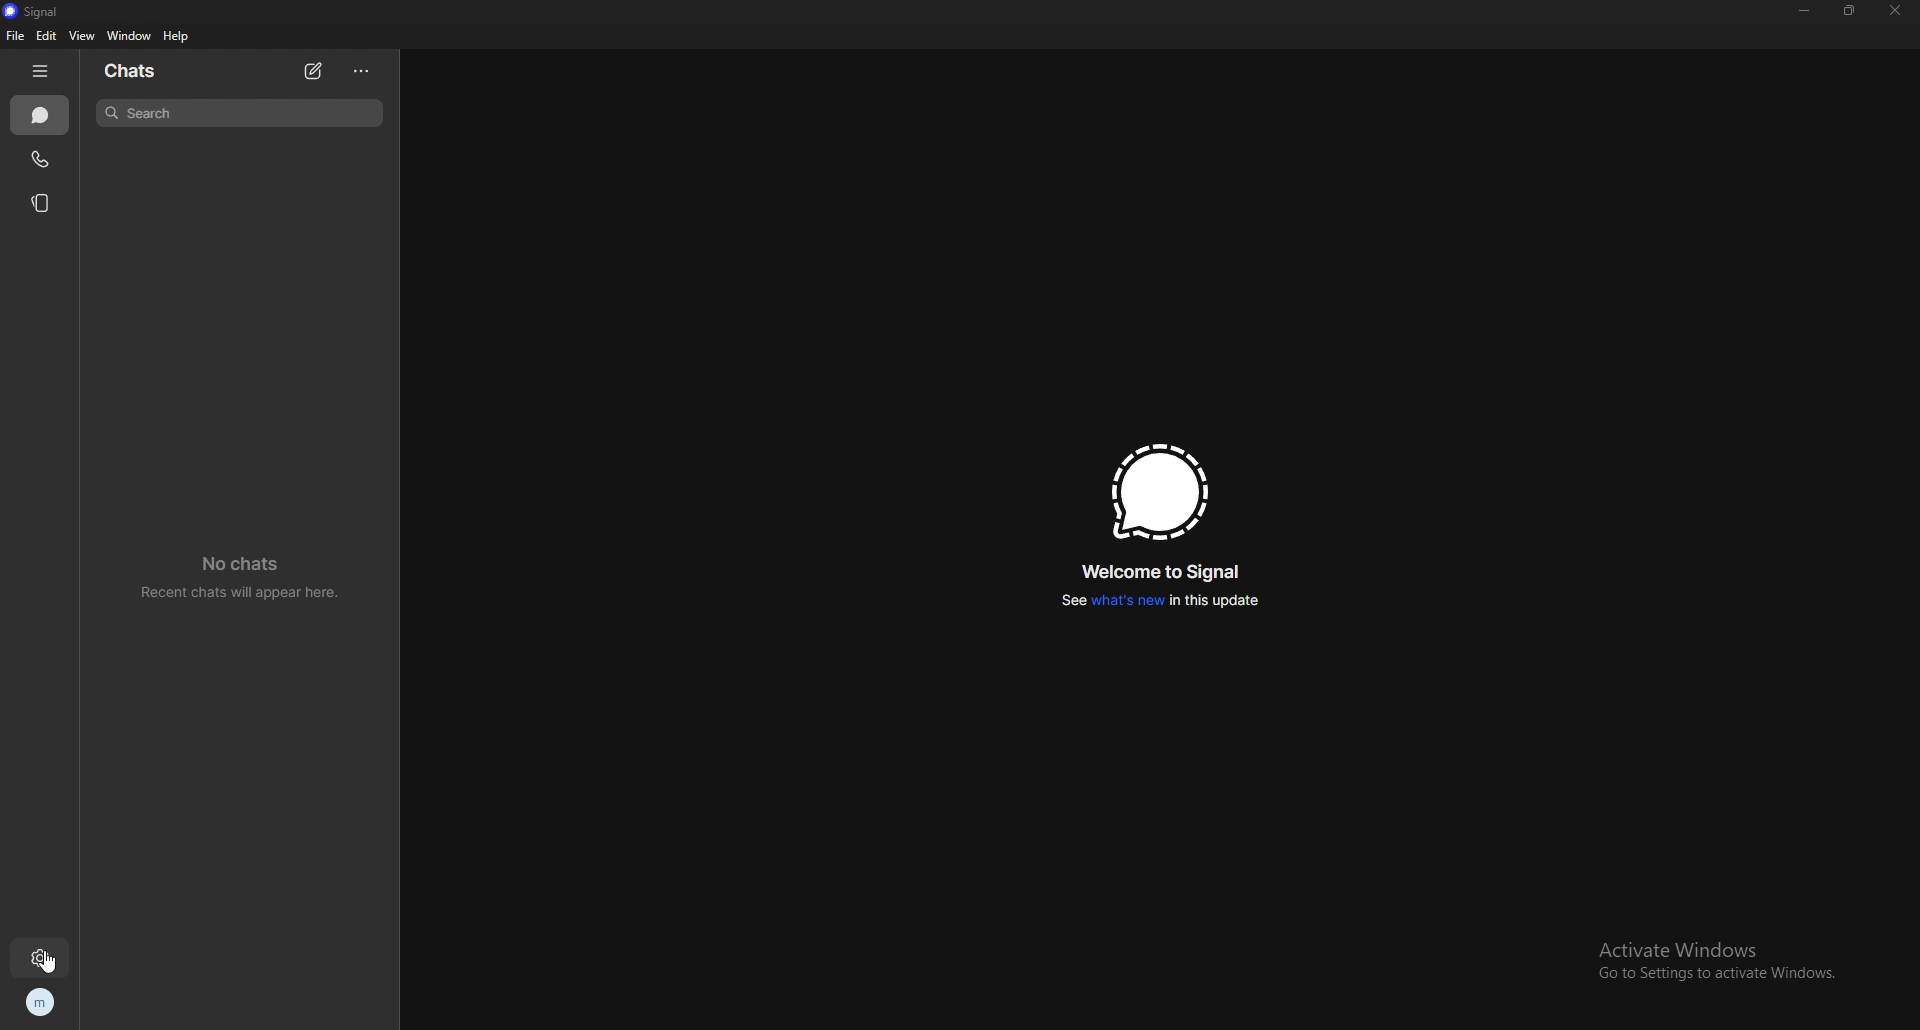 The width and height of the screenshot is (1920, 1030). I want to click on signal logo, so click(1160, 492).